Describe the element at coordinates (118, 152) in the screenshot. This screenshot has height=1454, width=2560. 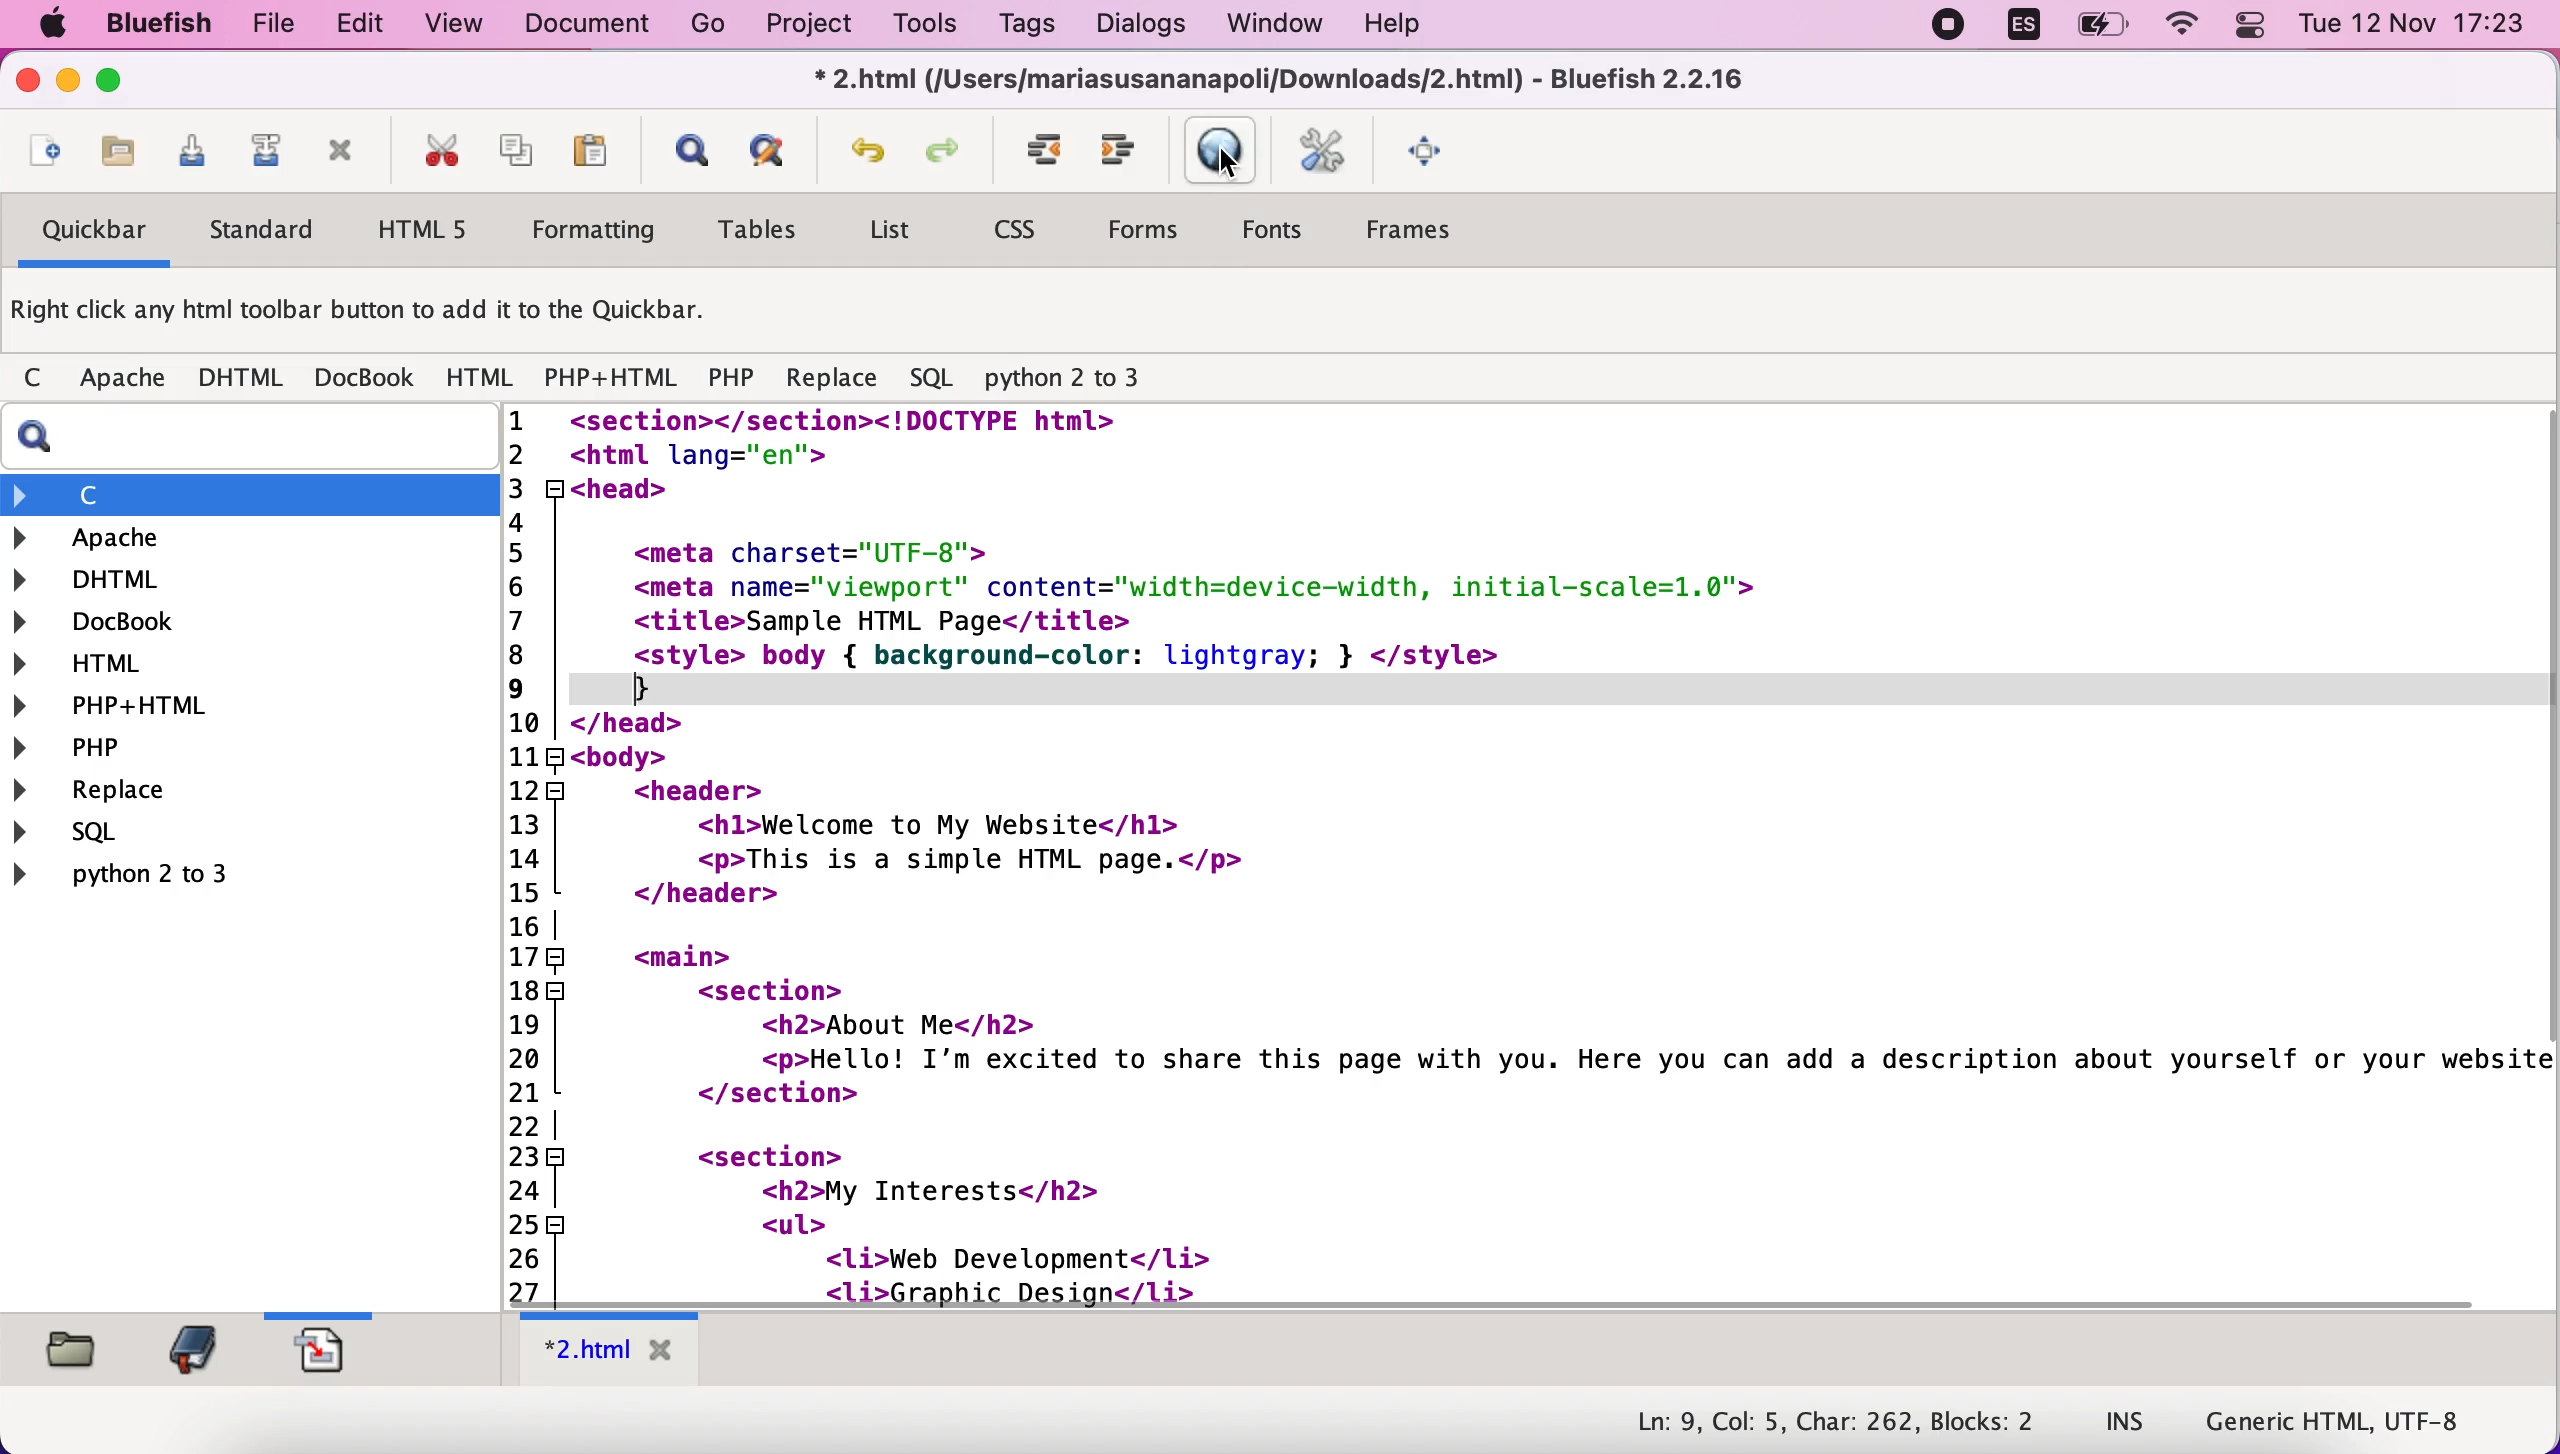
I see `open file` at that location.